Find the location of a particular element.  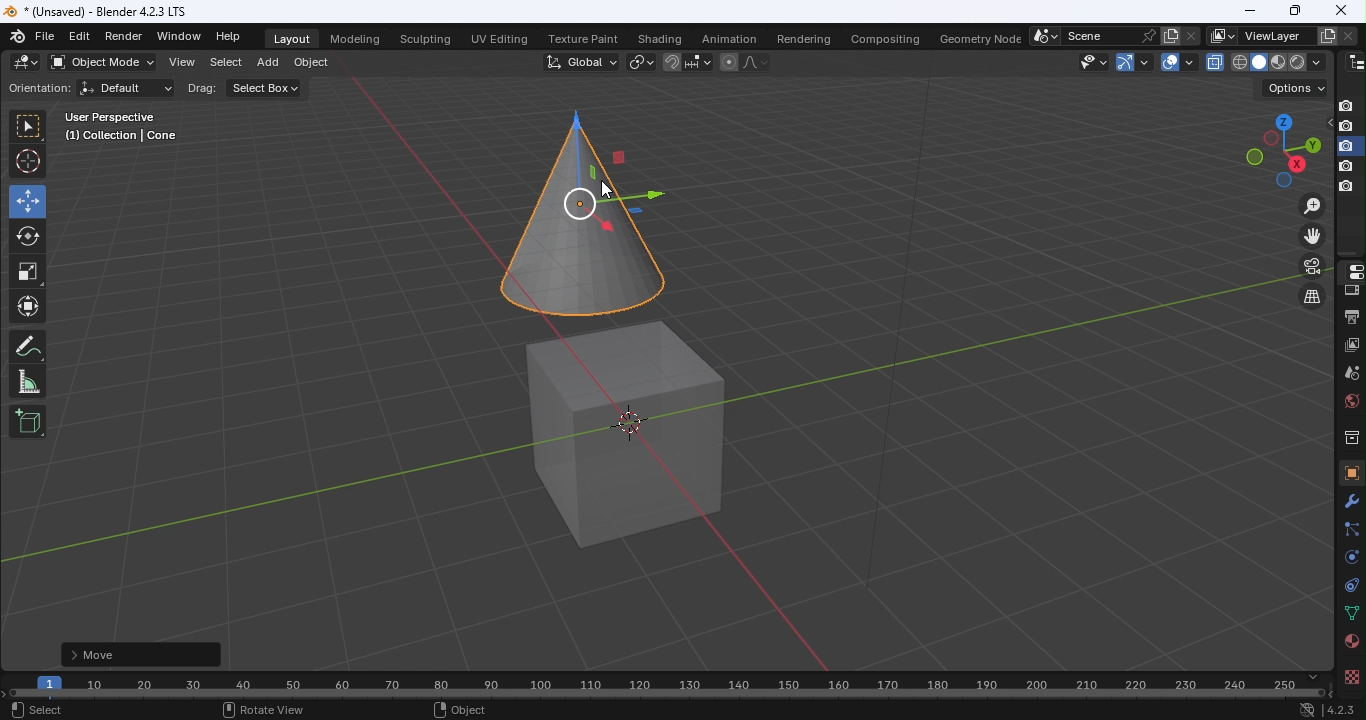

Modeling is located at coordinates (353, 37).